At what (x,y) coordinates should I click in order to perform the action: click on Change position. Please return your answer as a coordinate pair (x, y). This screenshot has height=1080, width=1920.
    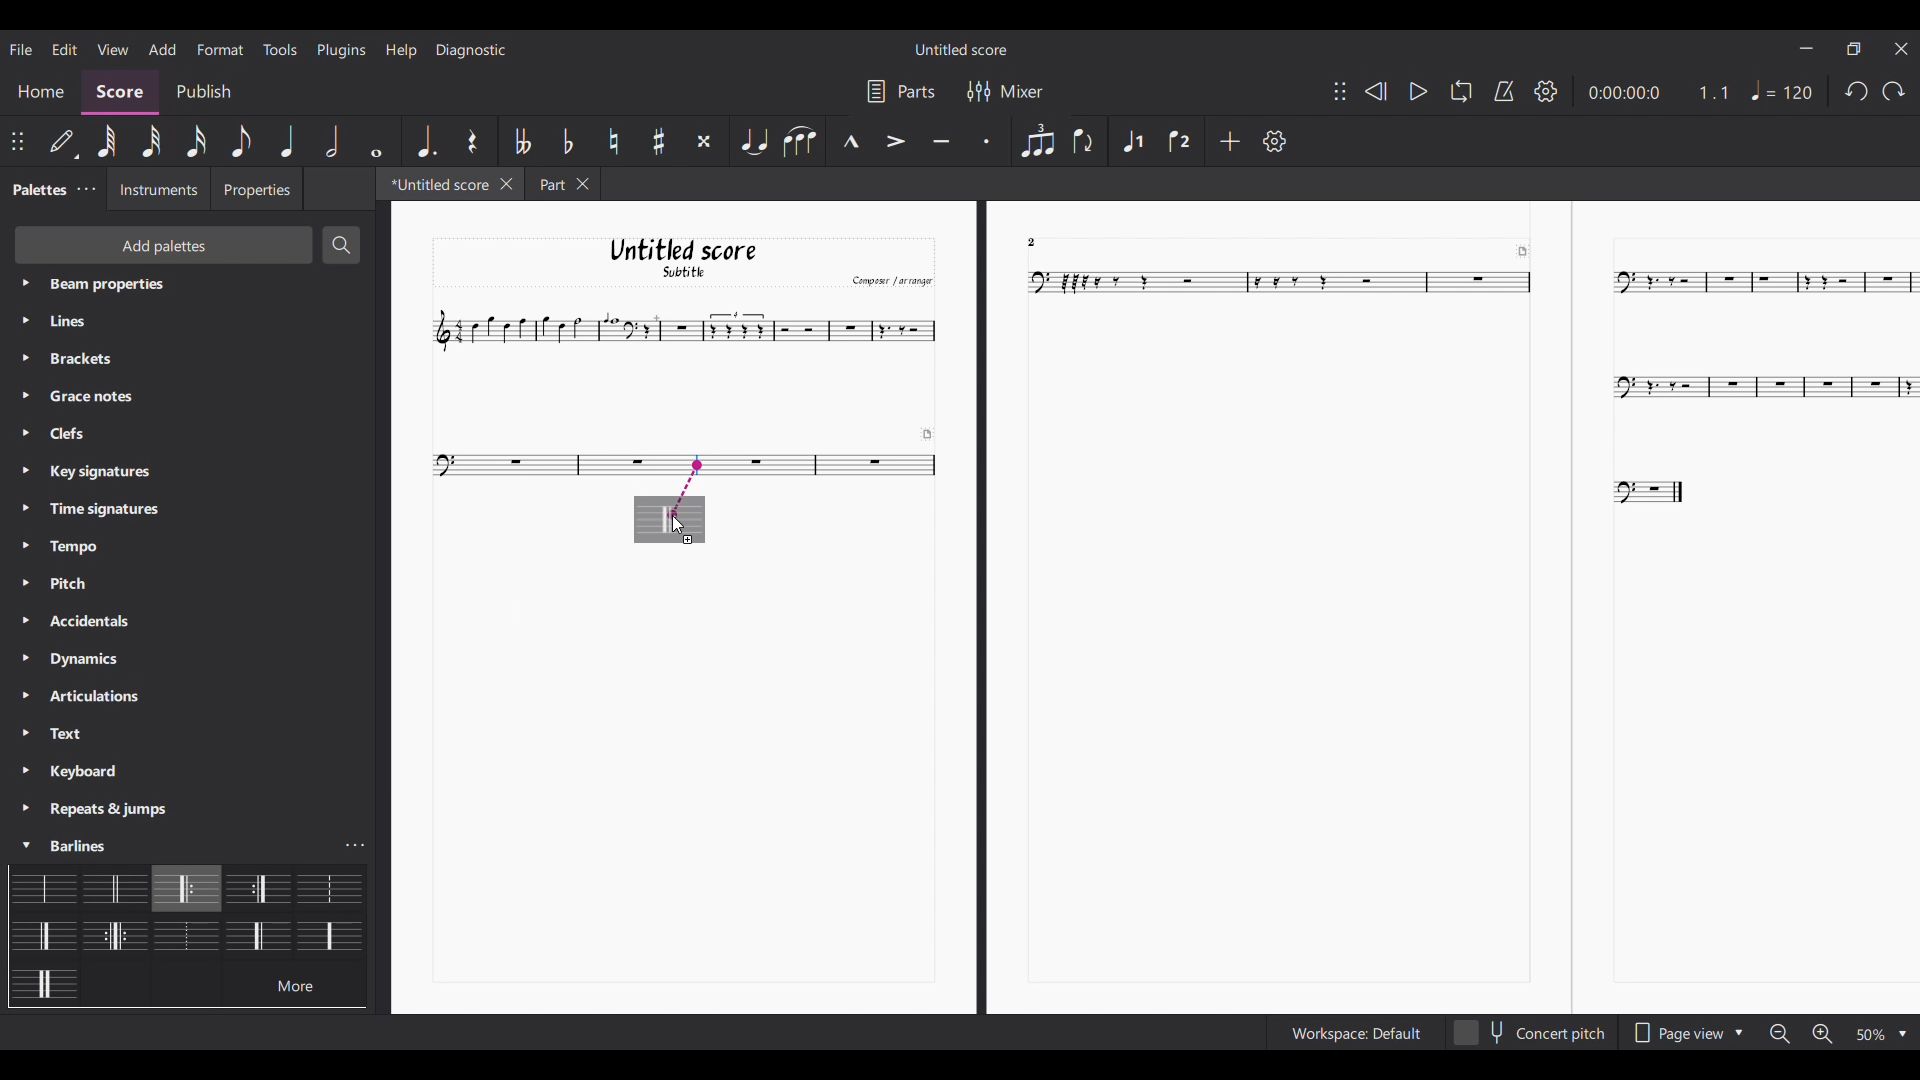
    Looking at the image, I should click on (1340, 91).